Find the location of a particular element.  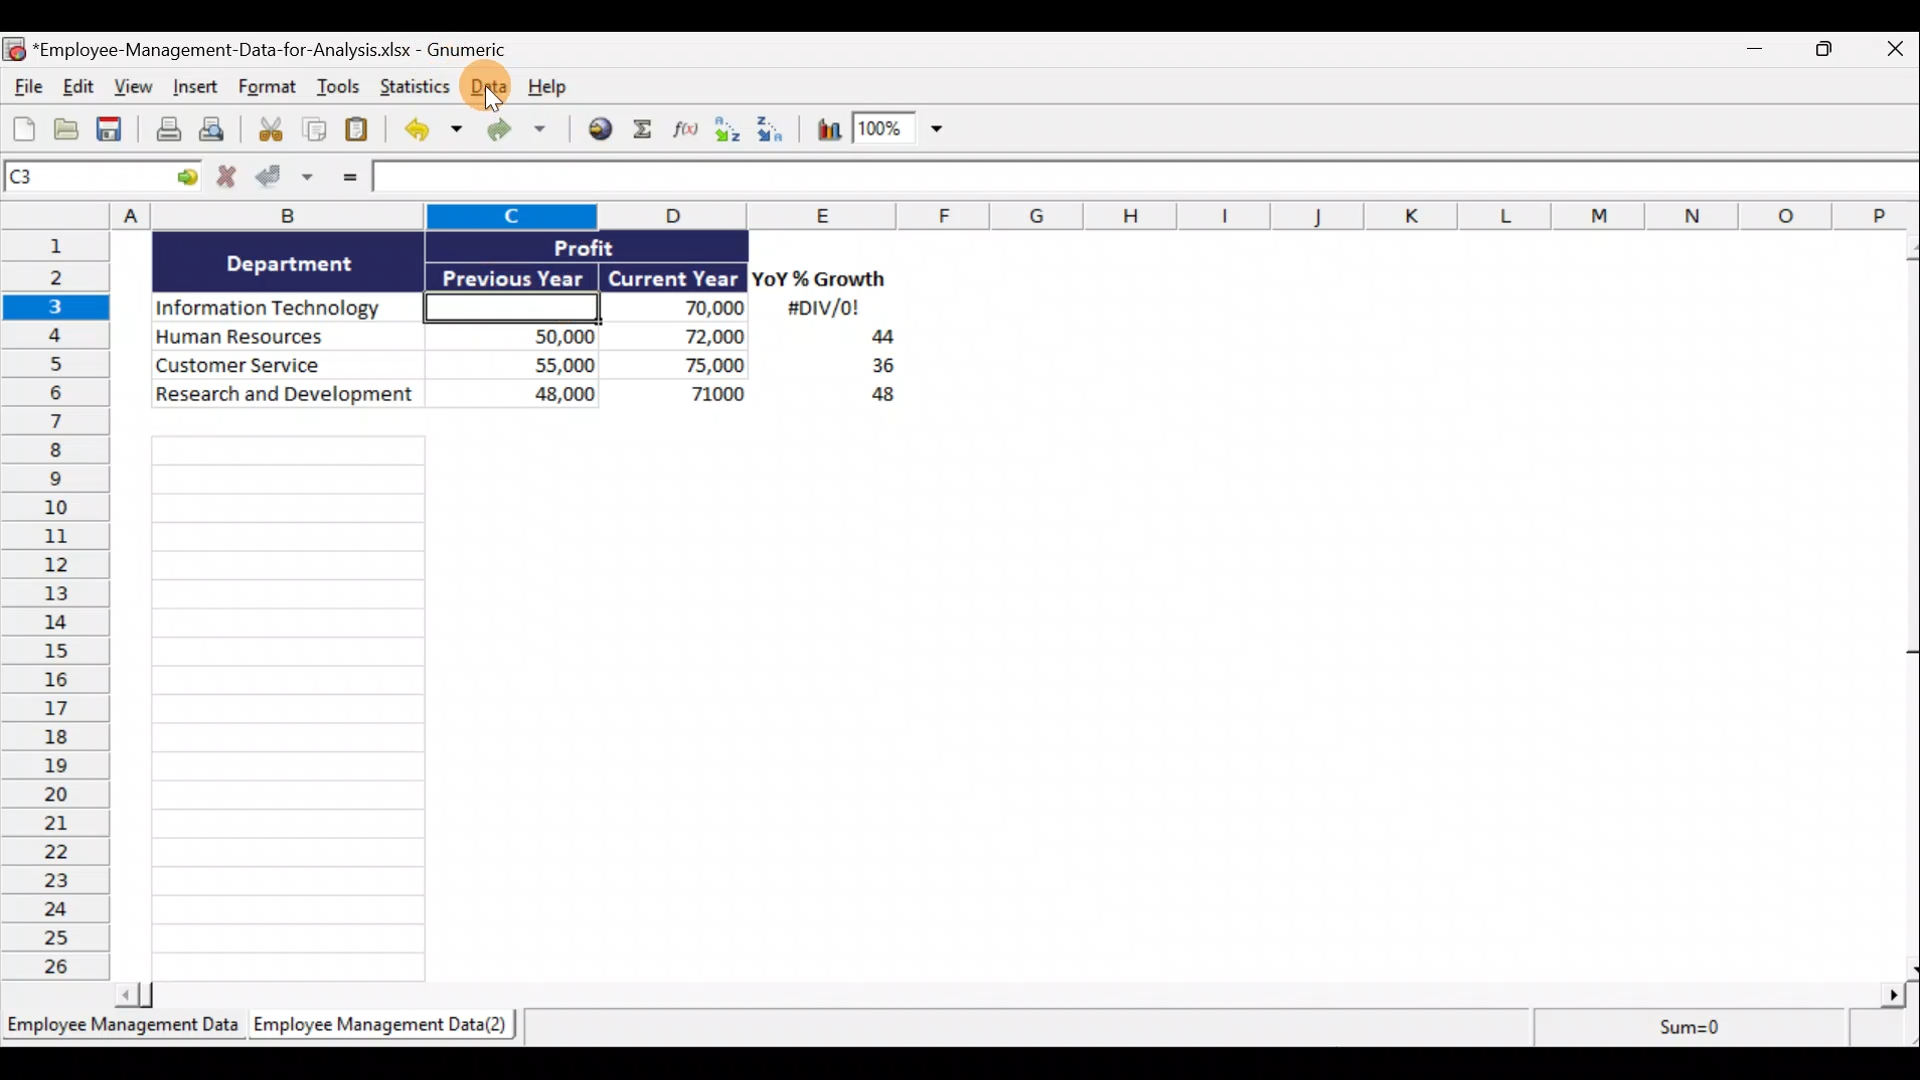

Redo undone action is located at coordinates (525, 130).